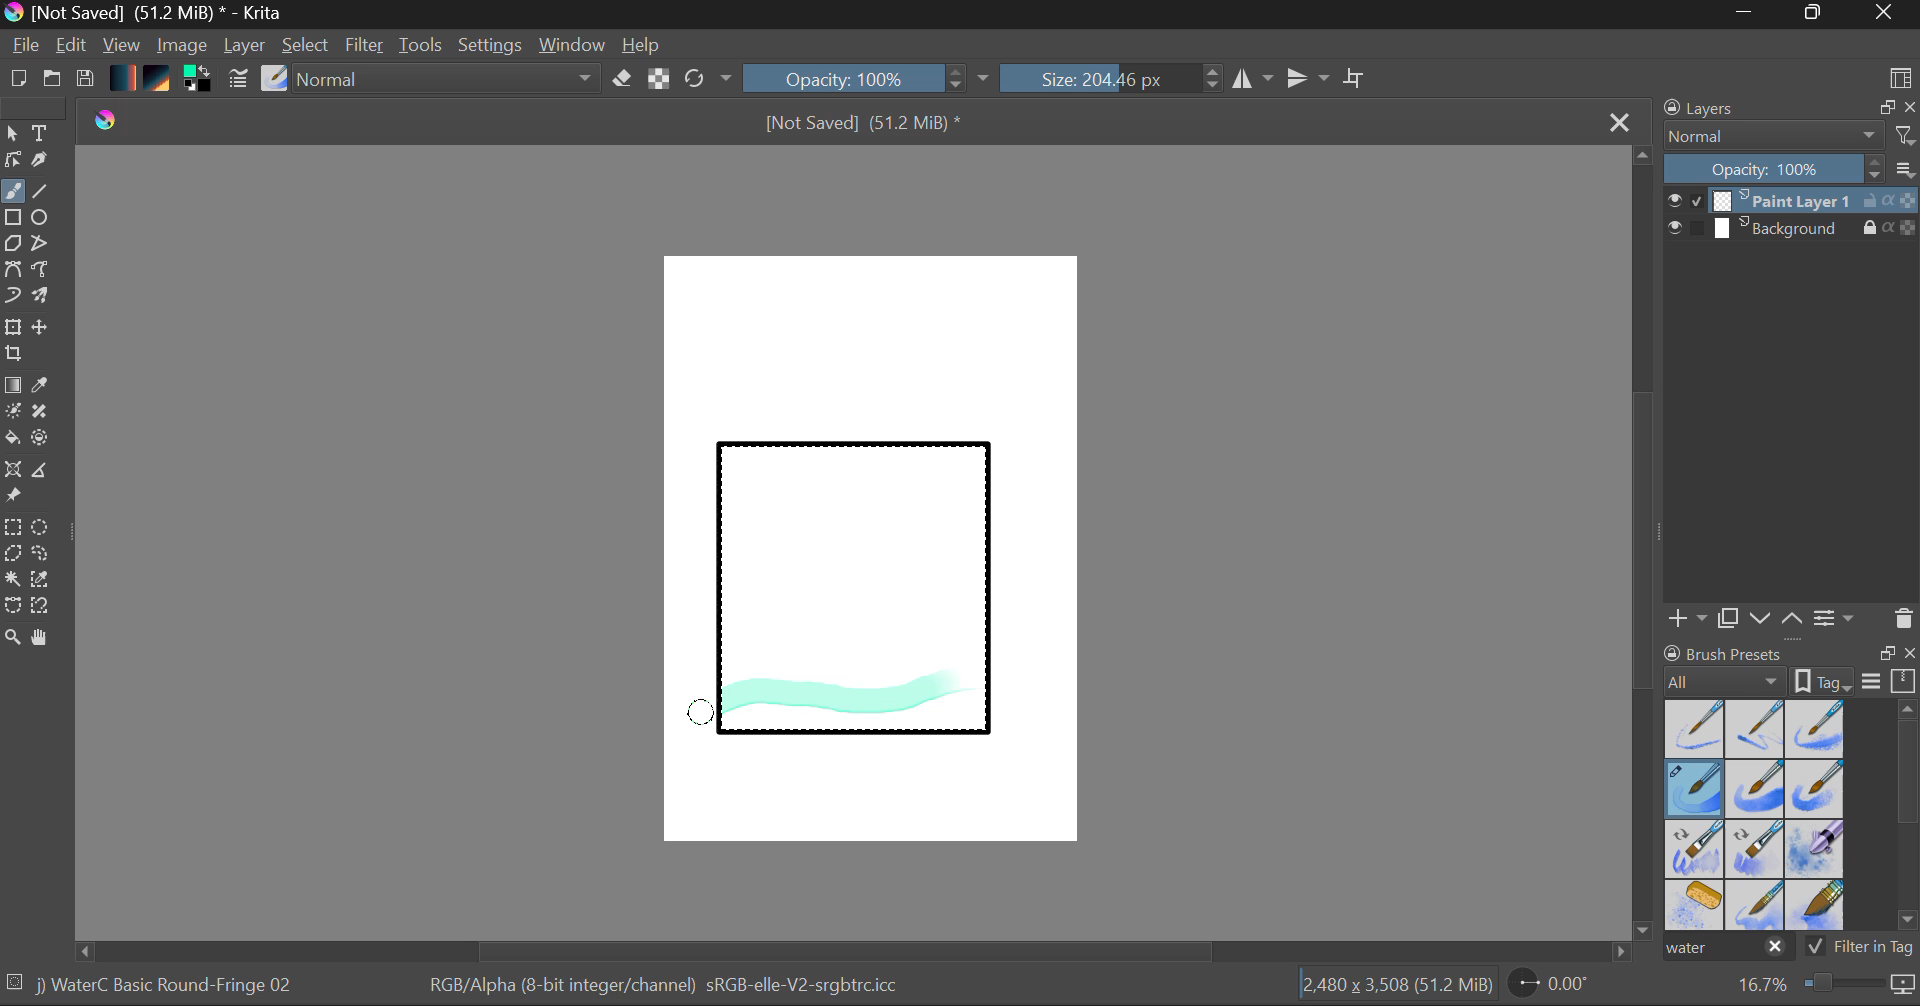 Image resolution: width=1920 pixels, height=1006 pixels. What do you see at coordinates (1757, 729) in the screenshot?
I see `Water C - Wet` at bounding box center [1757, 729].